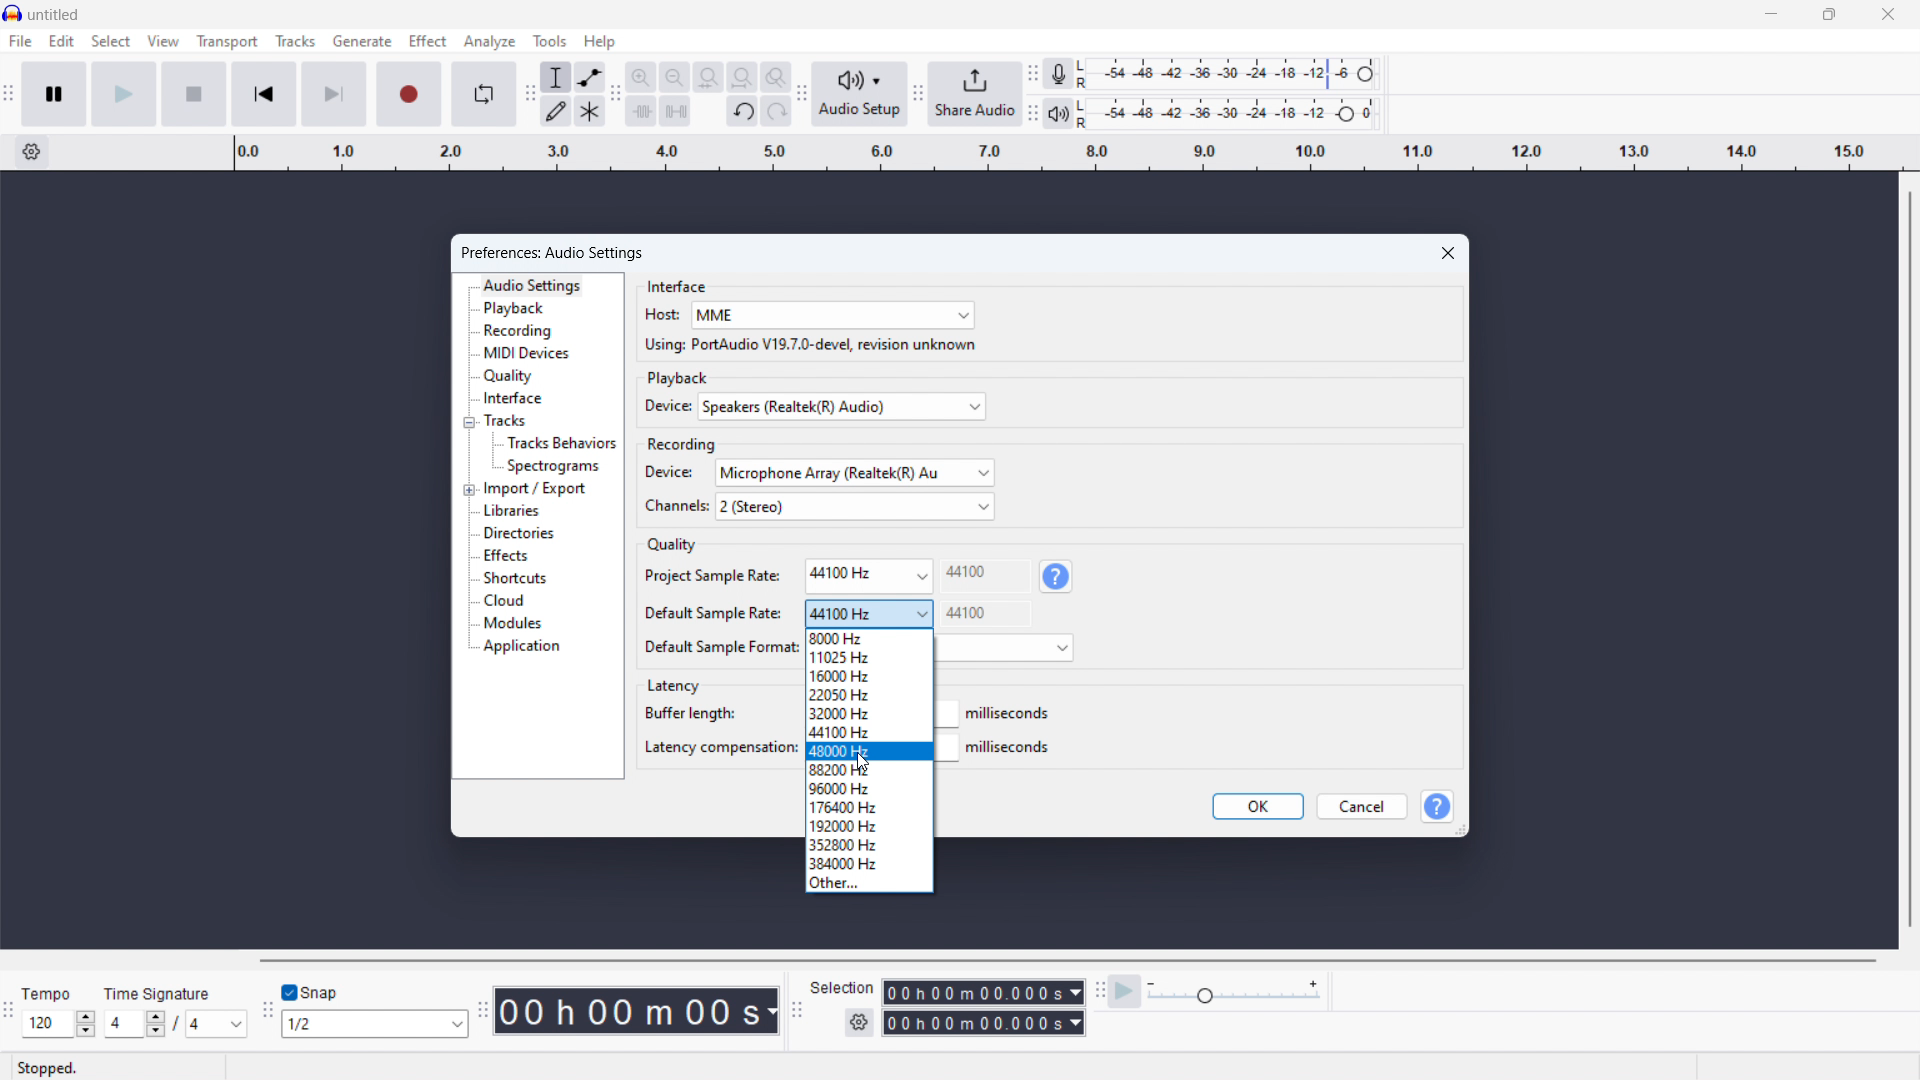  I want to click on analyze, so click(489, 41).